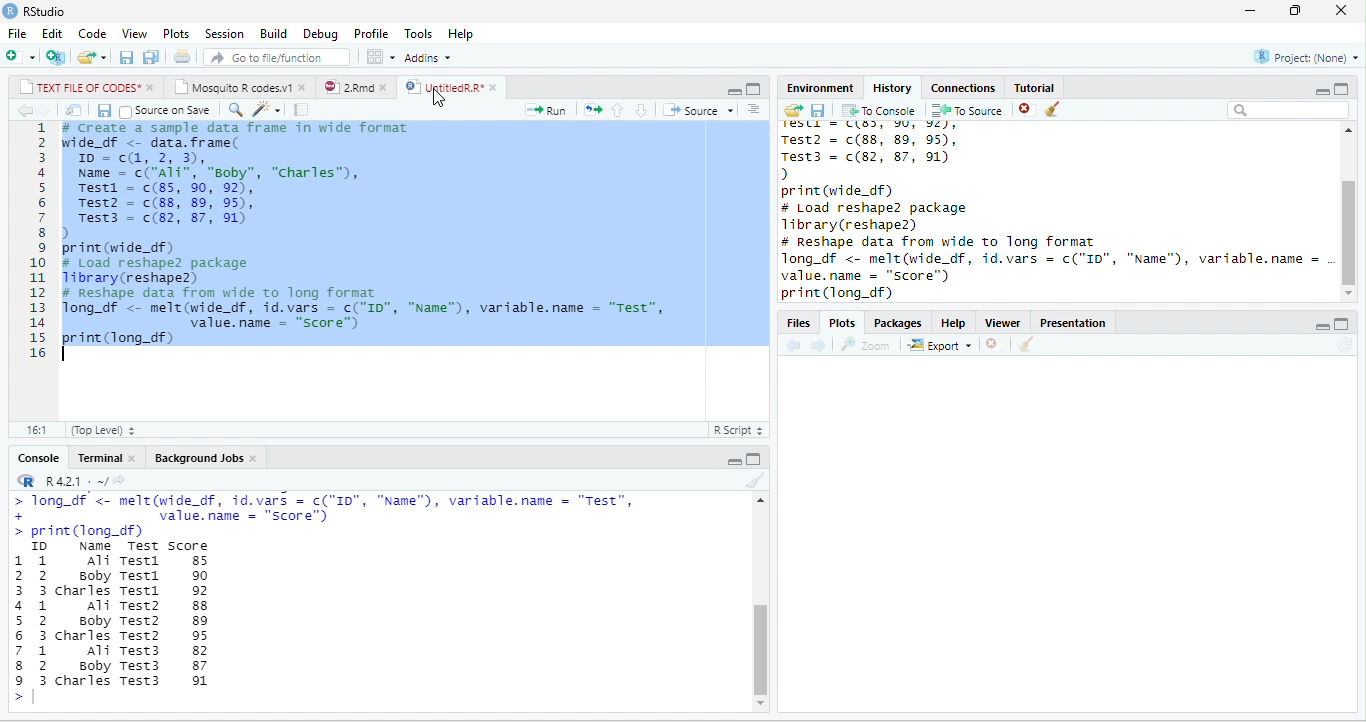 The width and height of the screenshot is (1366, 722). What do you see at coordinates (197, 457) in the screenshot?
I see `Background Jobs` at bounding box center [197, 457].